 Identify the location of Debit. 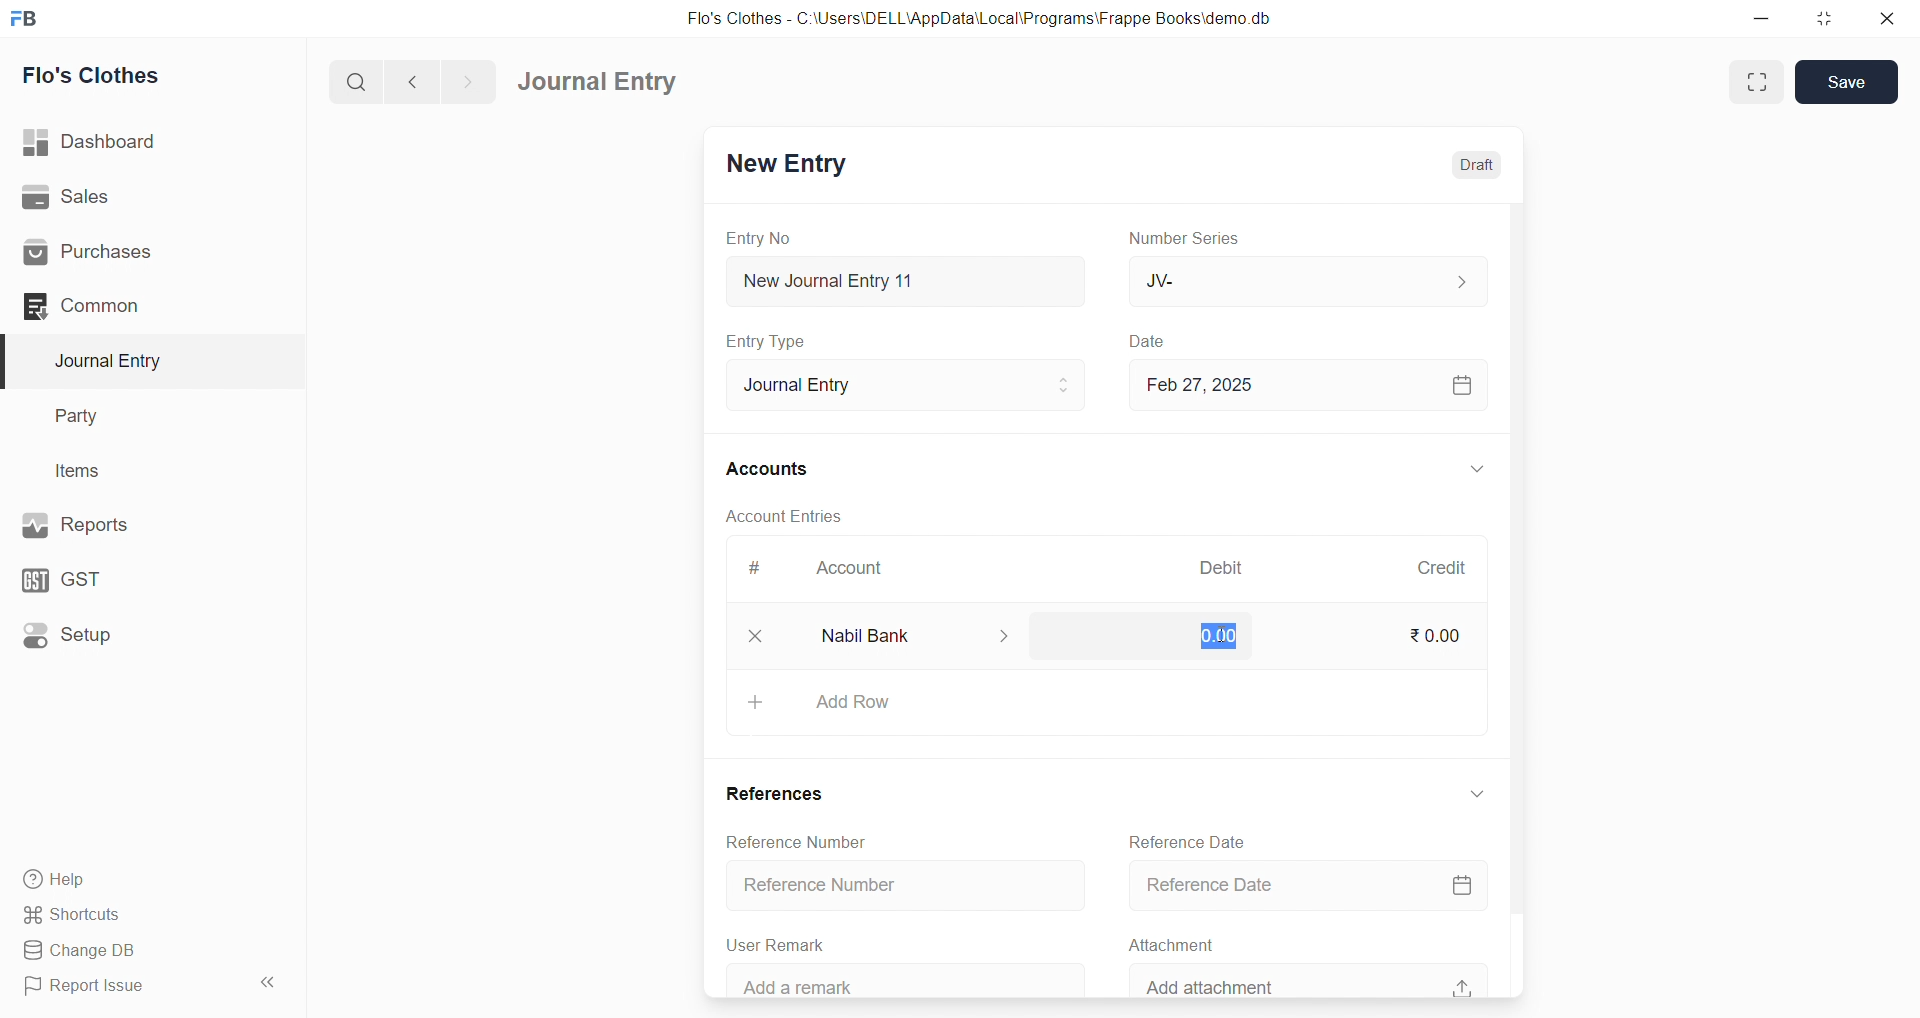
(1225, 566).